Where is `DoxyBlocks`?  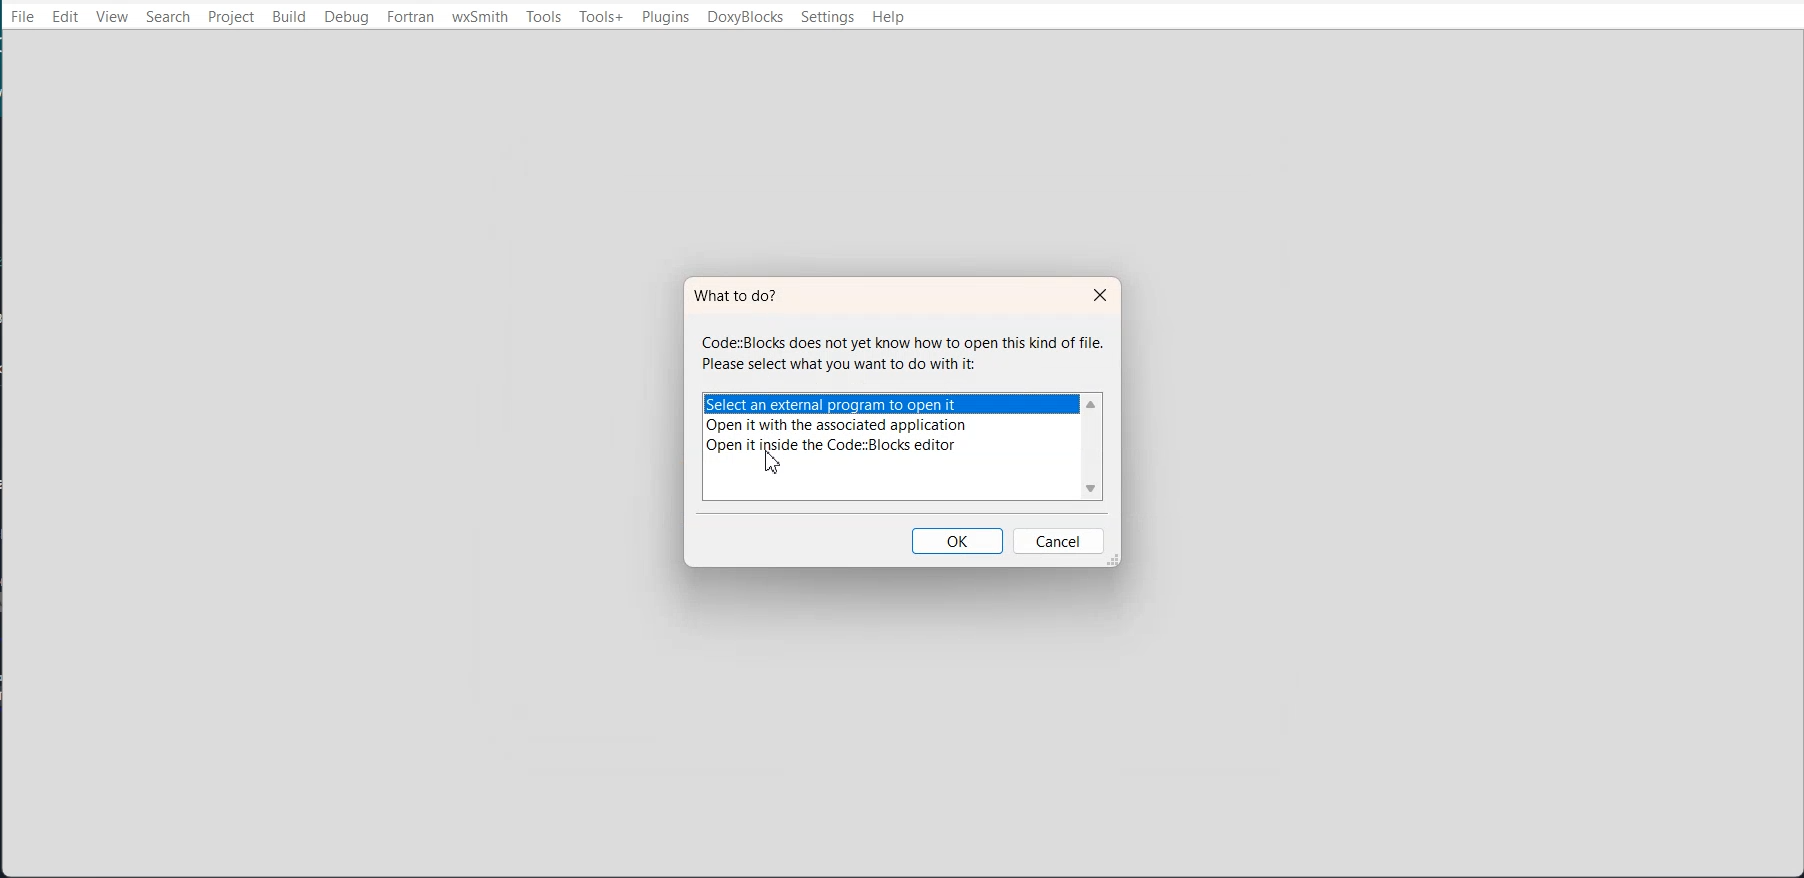 DoxyBlocks is located at coordinates (745, 17).